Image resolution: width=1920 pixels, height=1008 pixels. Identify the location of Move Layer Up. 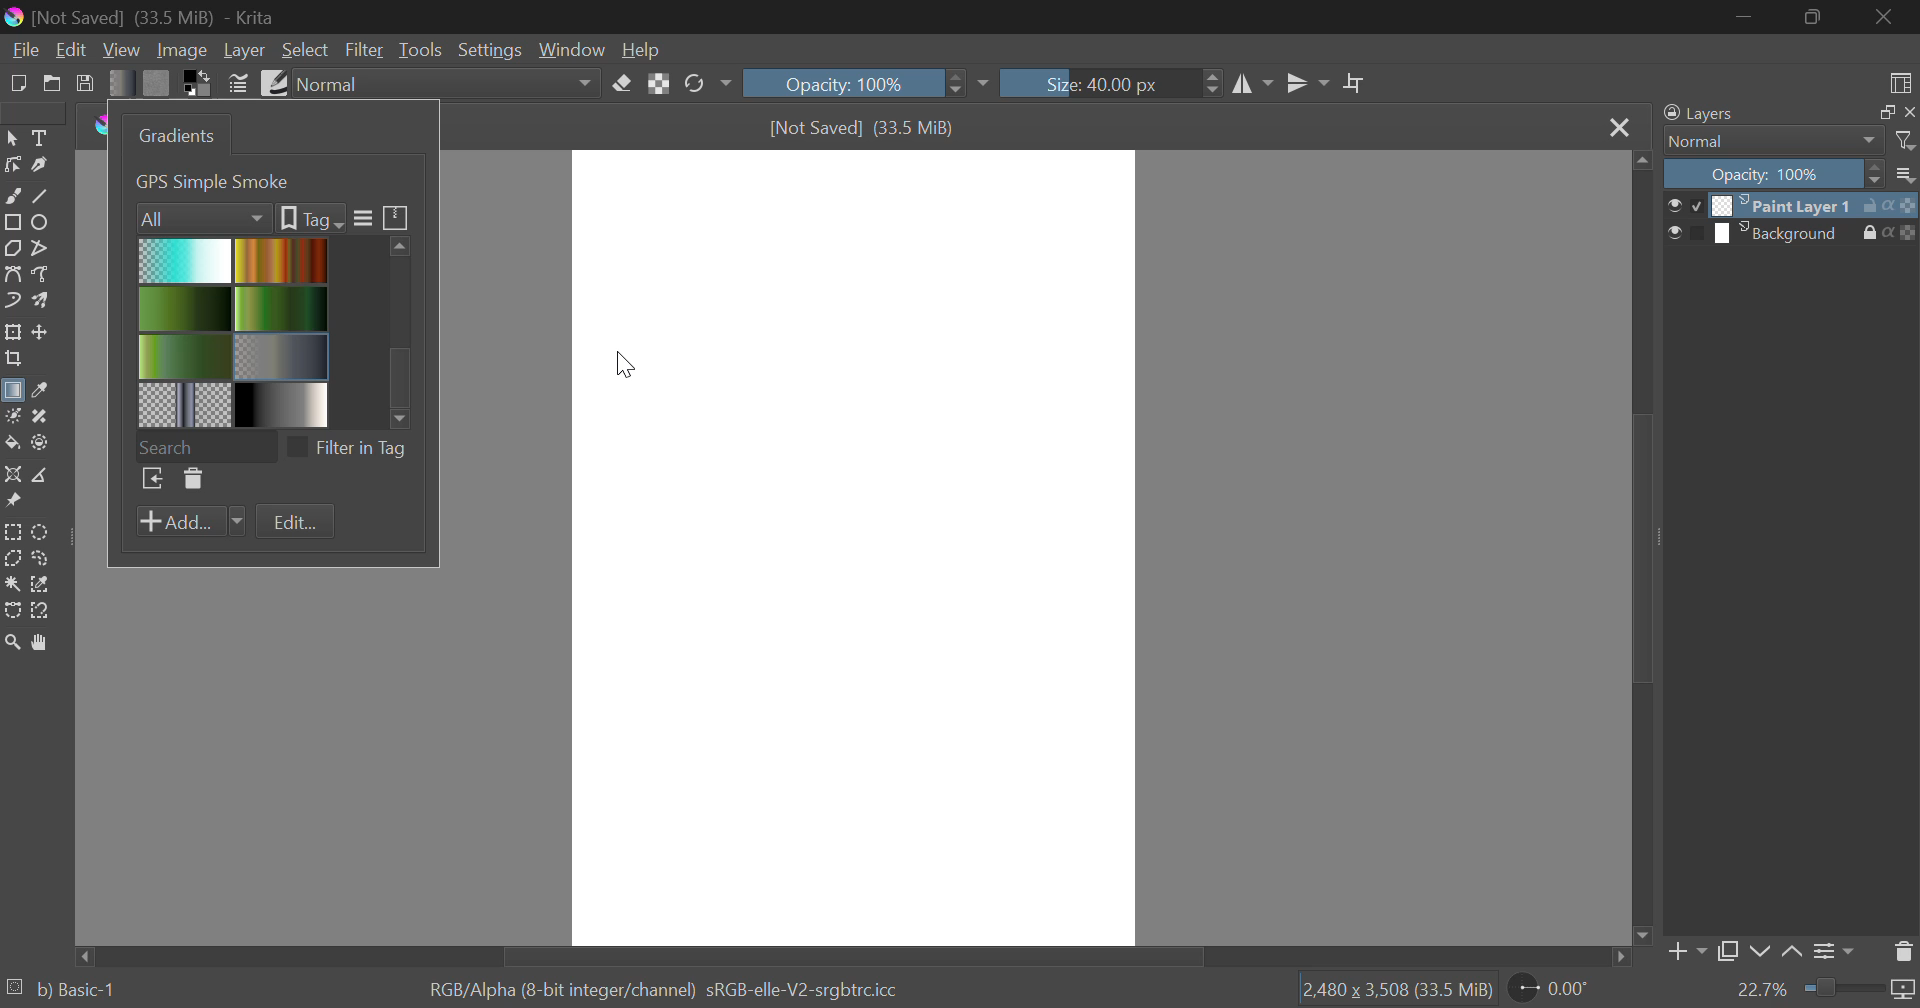
(1793, 953).